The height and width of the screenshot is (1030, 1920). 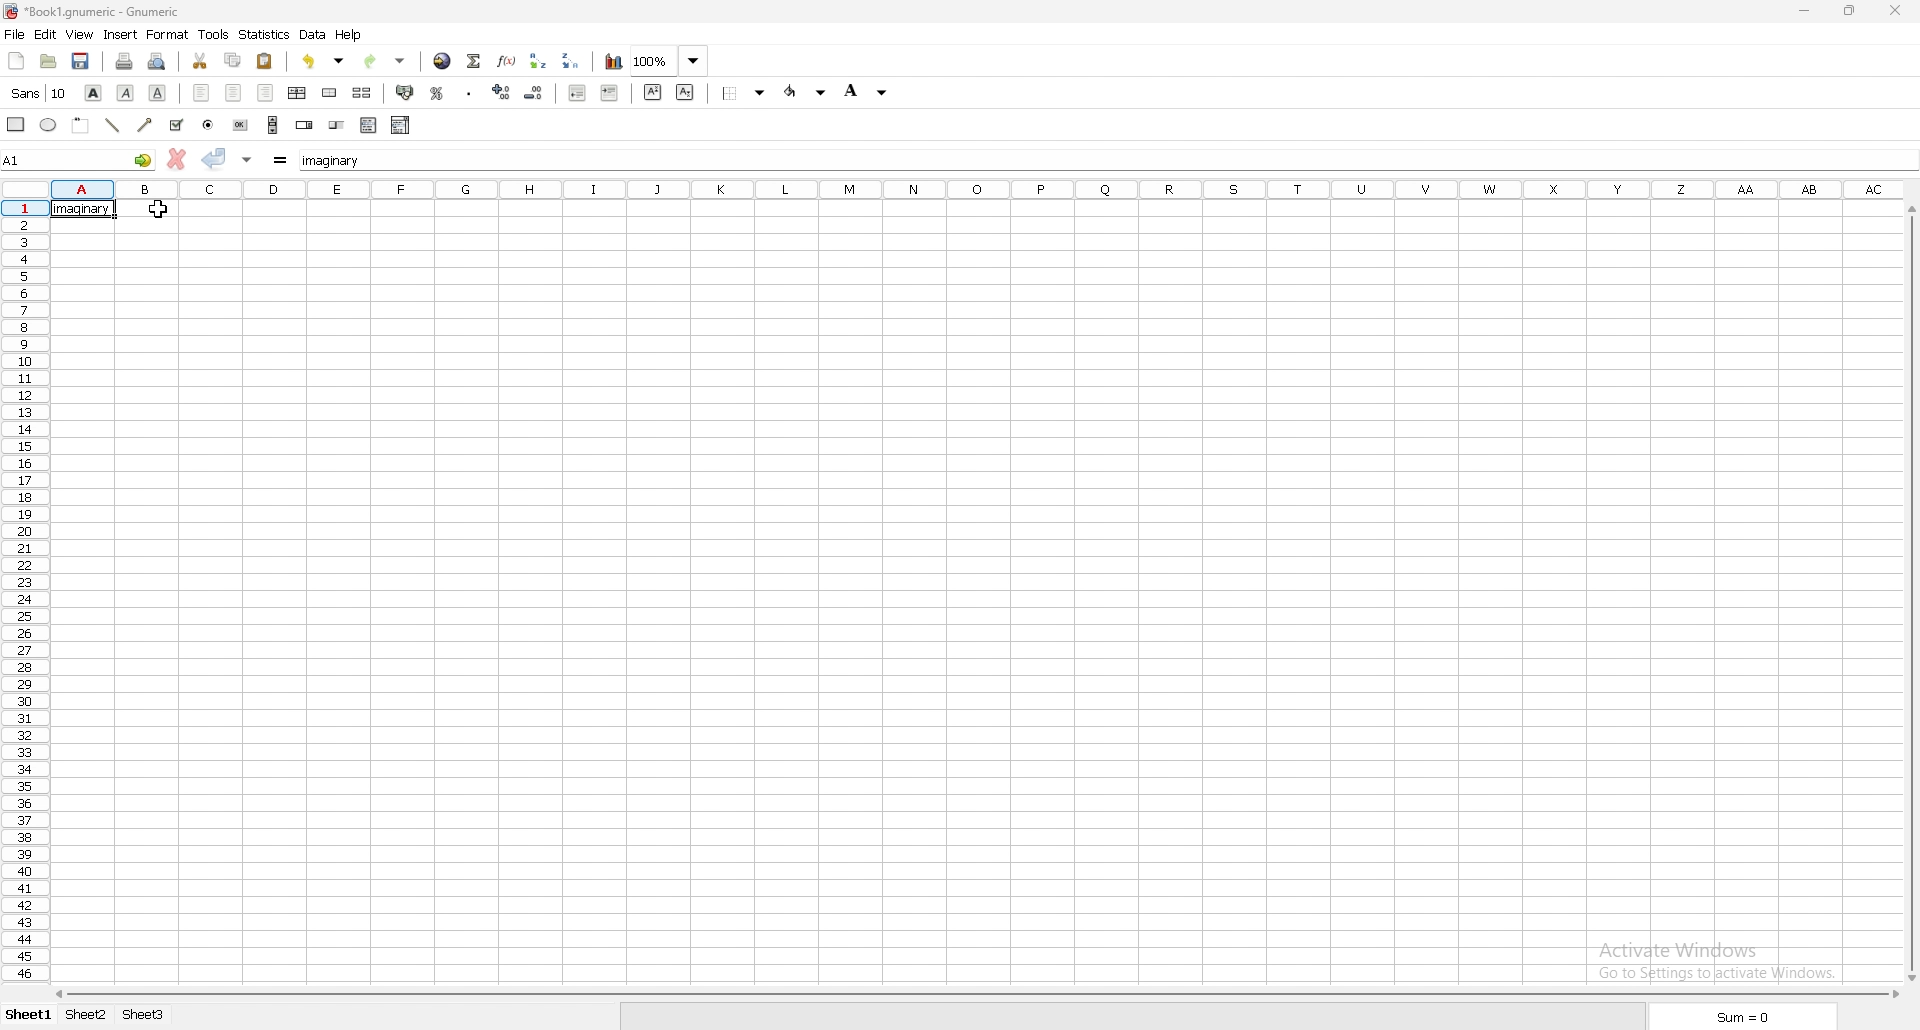 I want to click on accounting, so click(x=405, y=92).